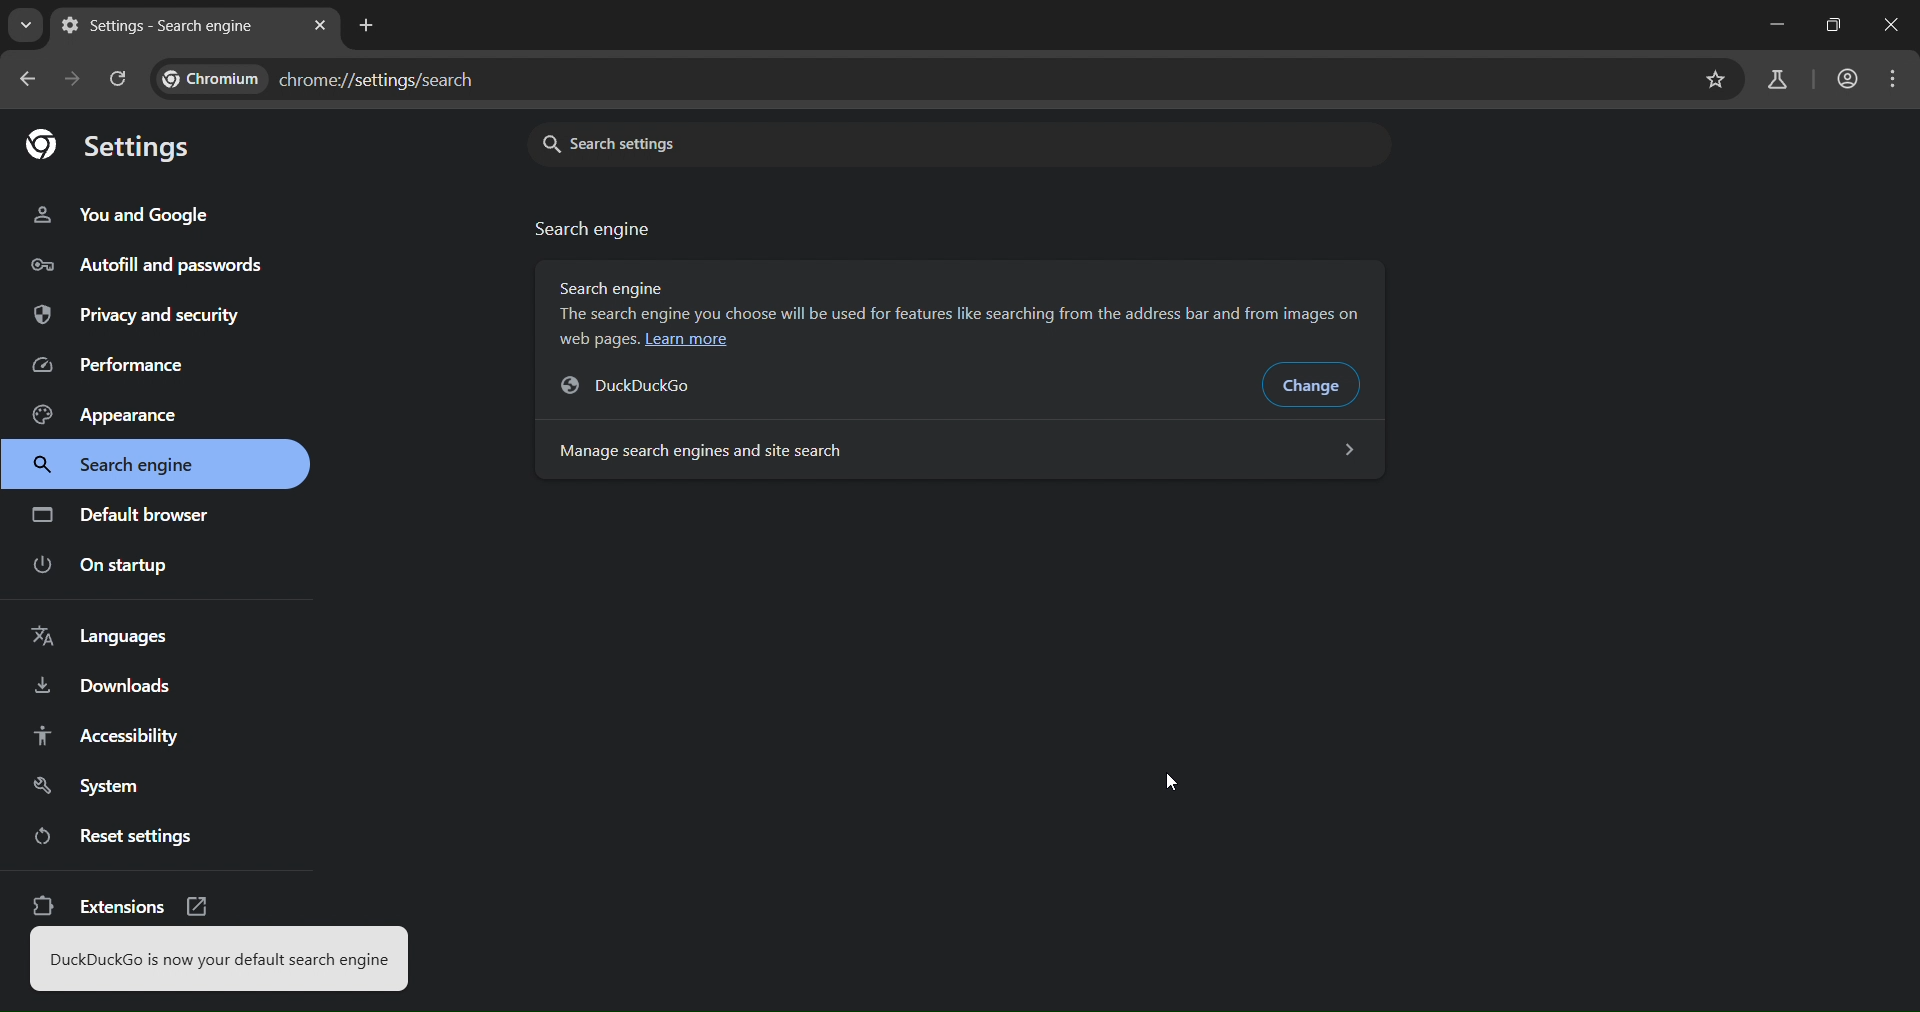 This screenshot has height=1012, width=1920. I want to click on you and google, so click(126, 215).